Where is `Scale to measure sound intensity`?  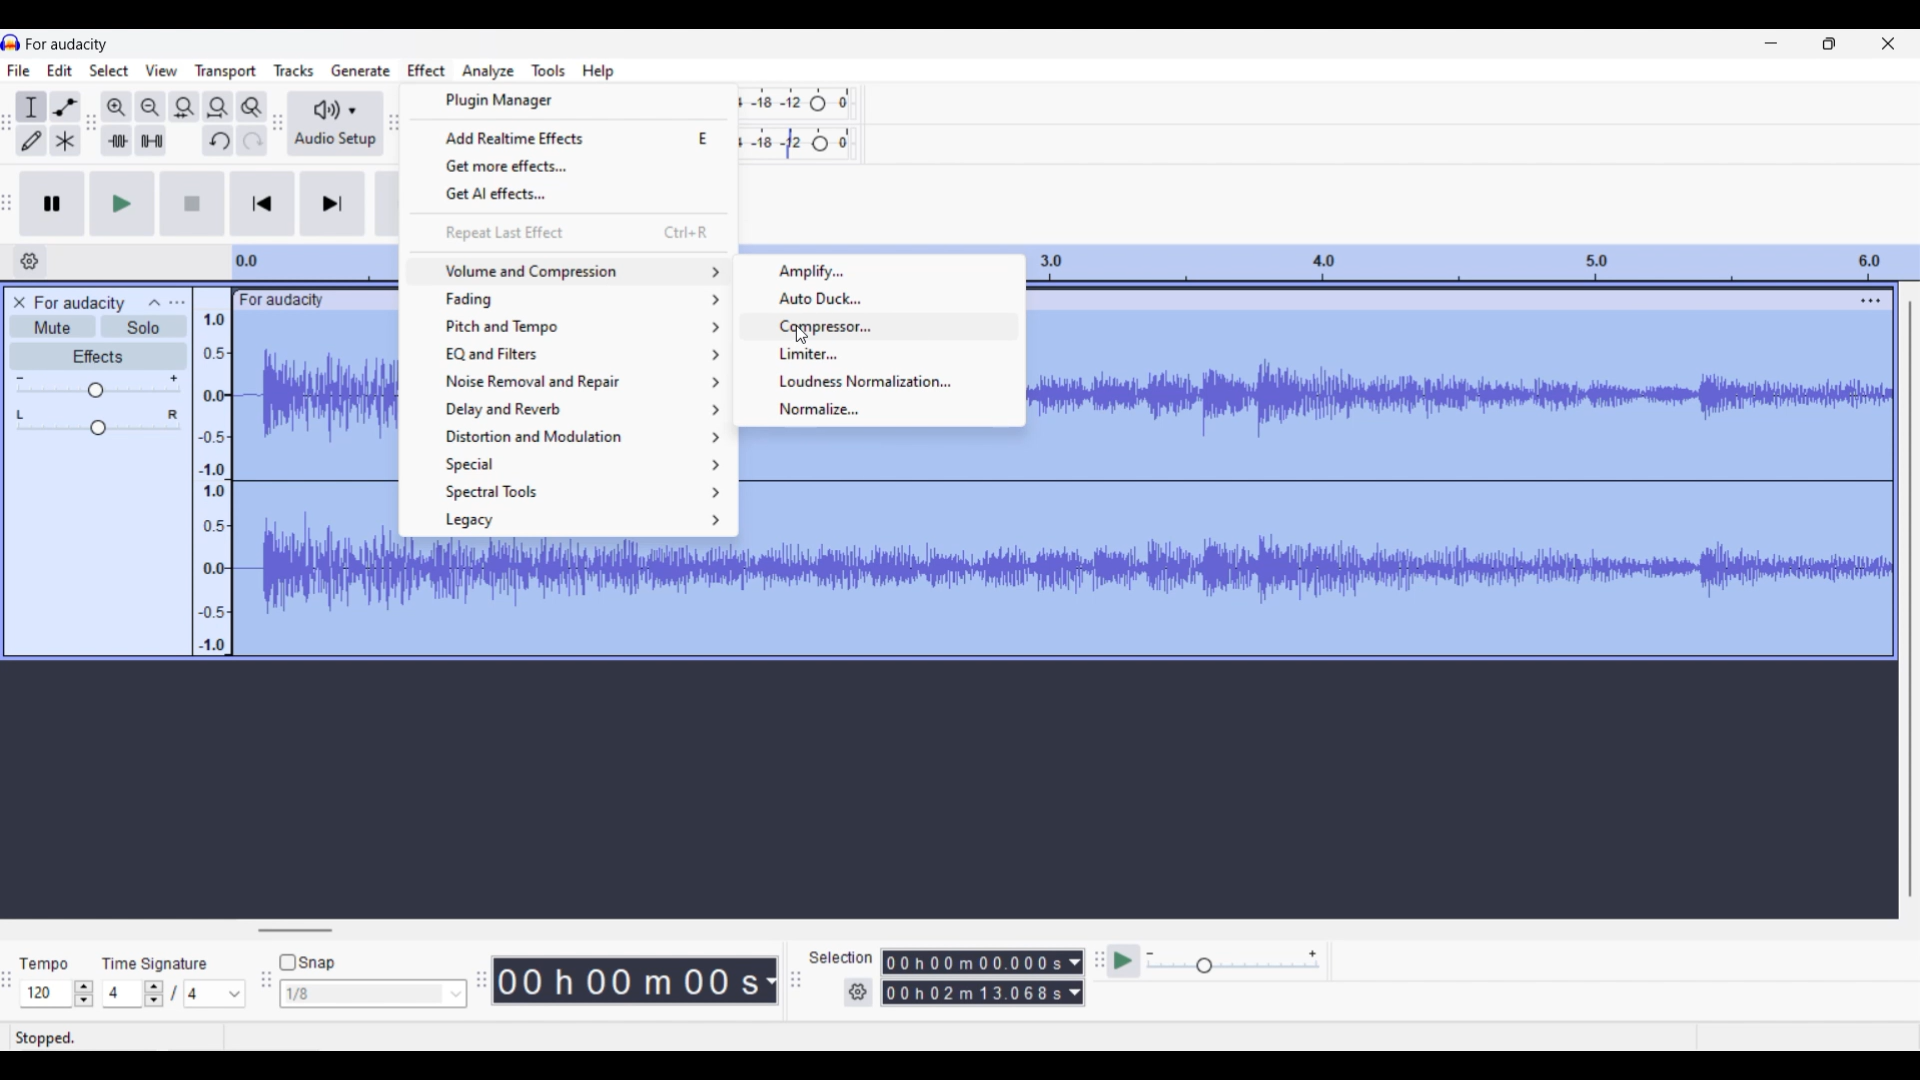 Scale to measure sound intensity is located at coordinates (212, 483).